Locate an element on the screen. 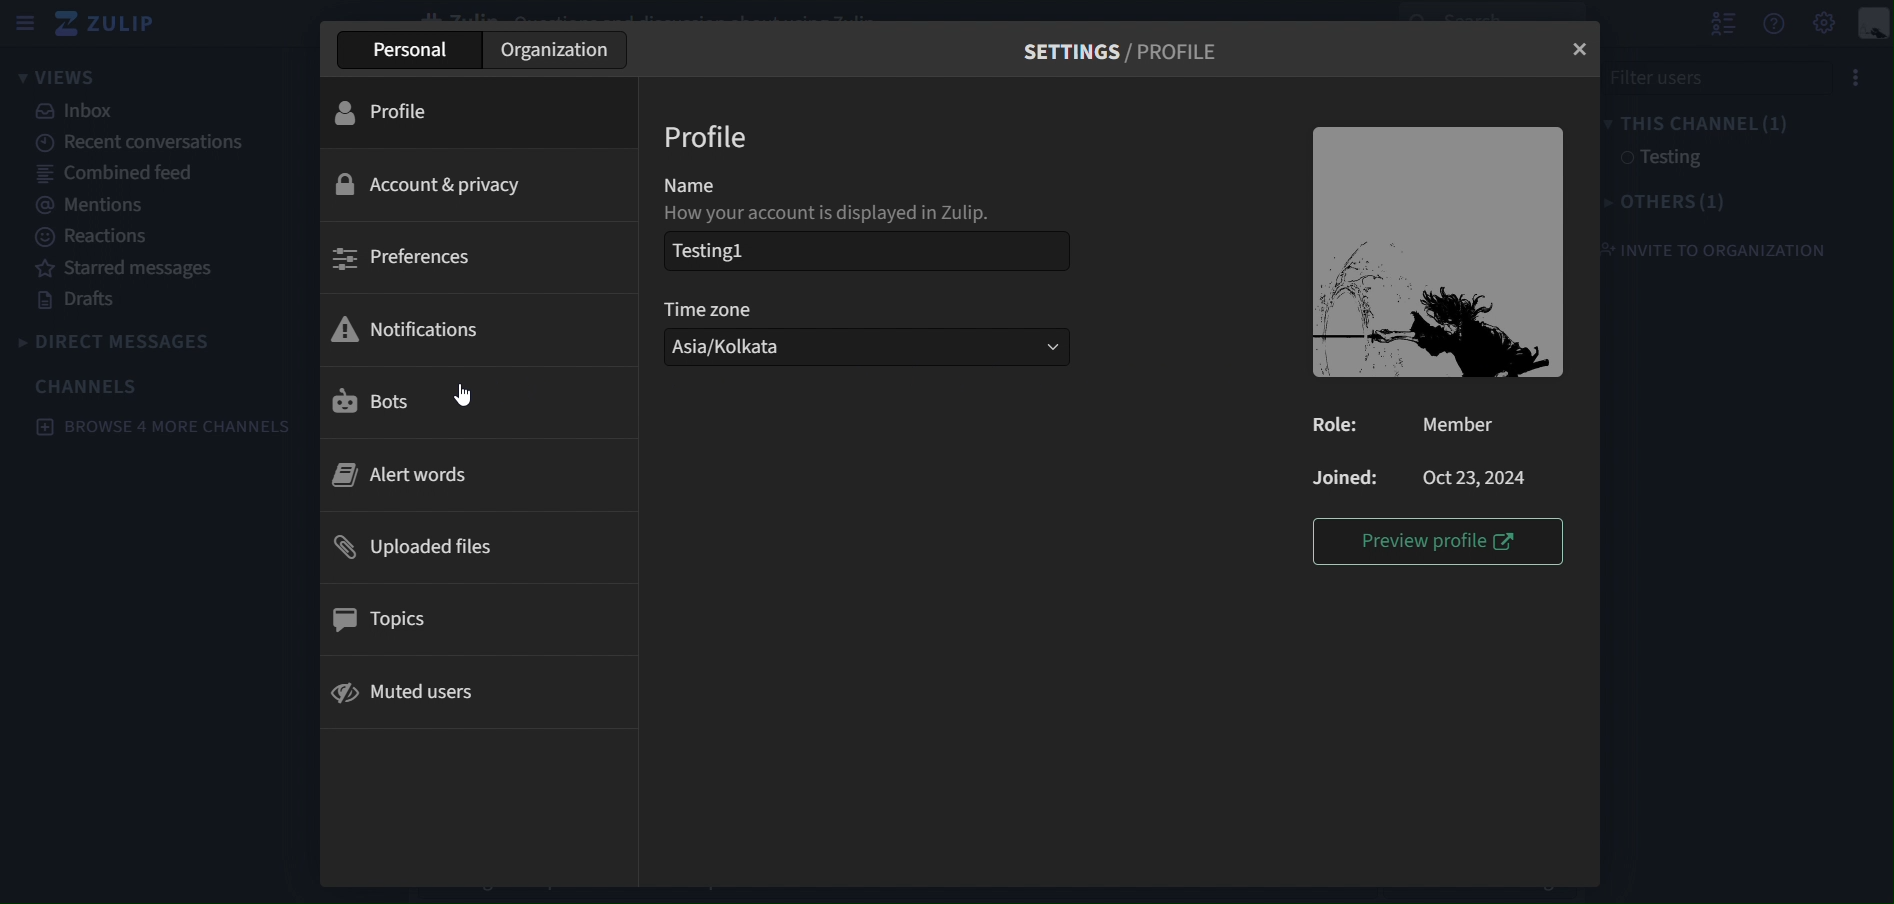 This screenshot has width=1894, height=904. name is located at coordinates (857, 196).